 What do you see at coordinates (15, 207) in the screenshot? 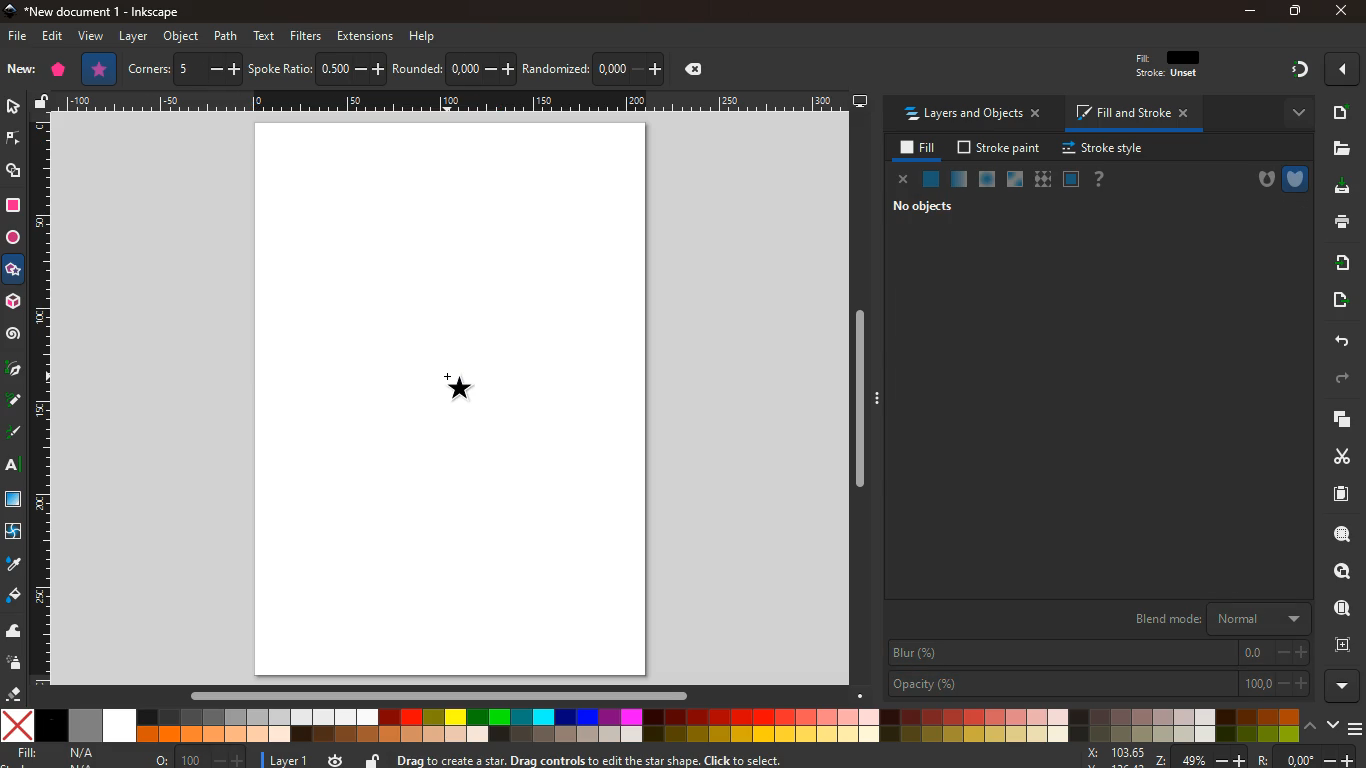
I see `square` at bounding box center [15, 207].